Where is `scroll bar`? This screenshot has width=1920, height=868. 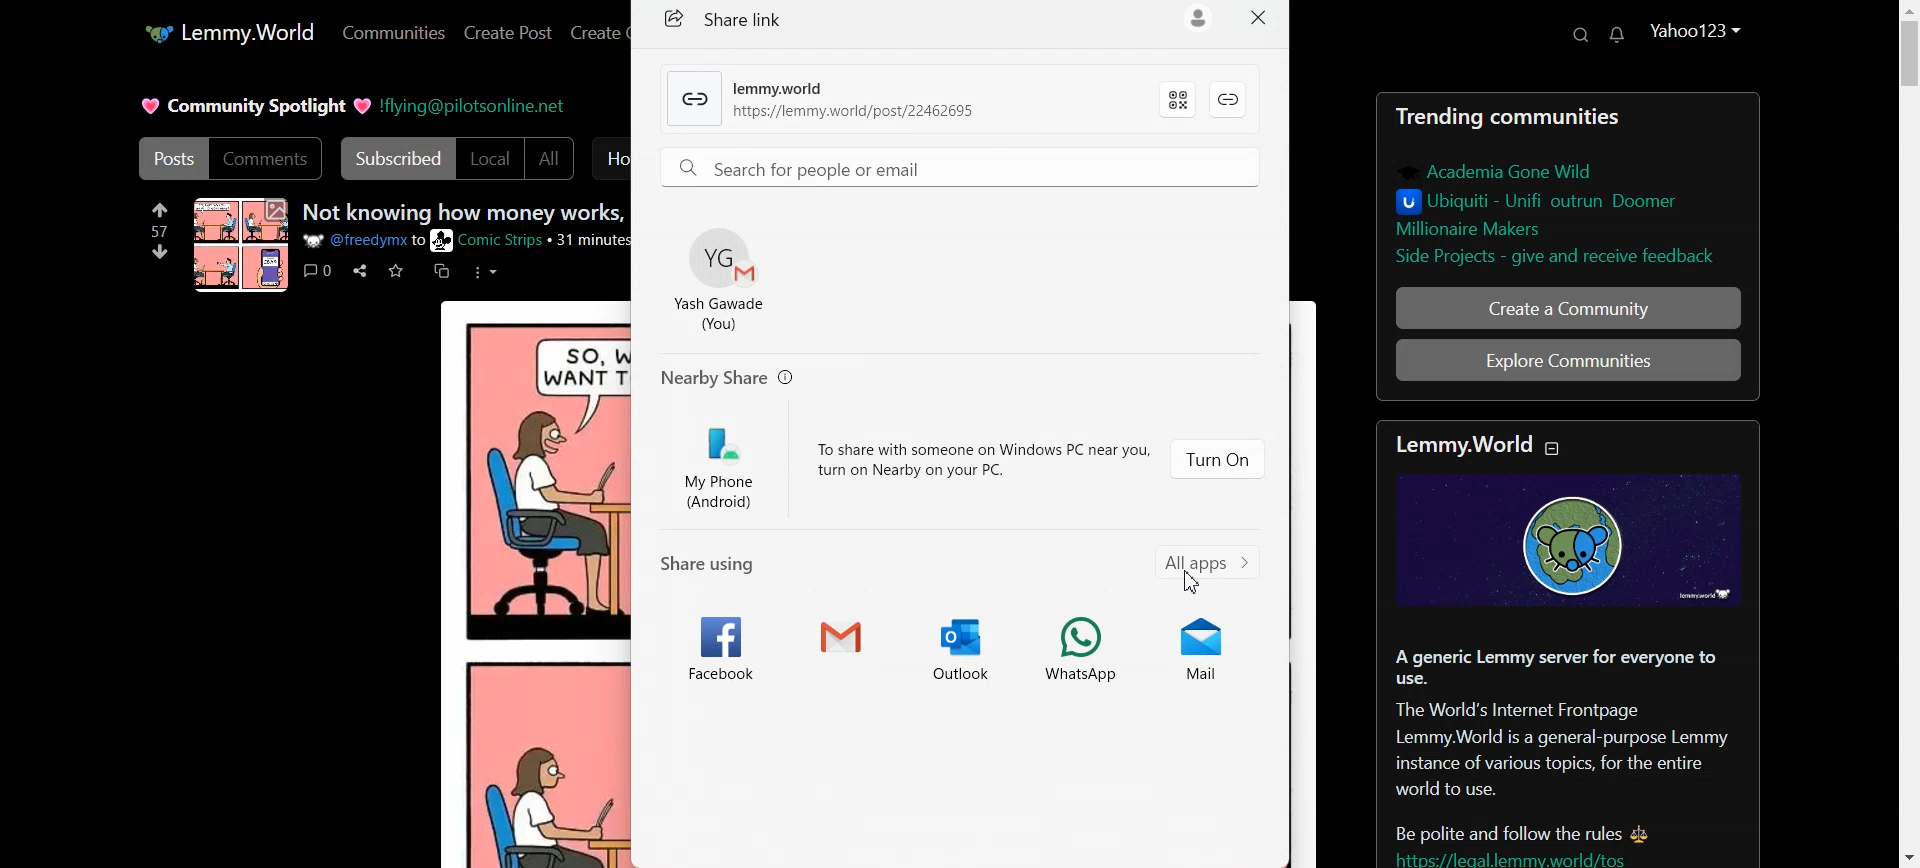 scroll bar is located at coordinates (1911, 438).